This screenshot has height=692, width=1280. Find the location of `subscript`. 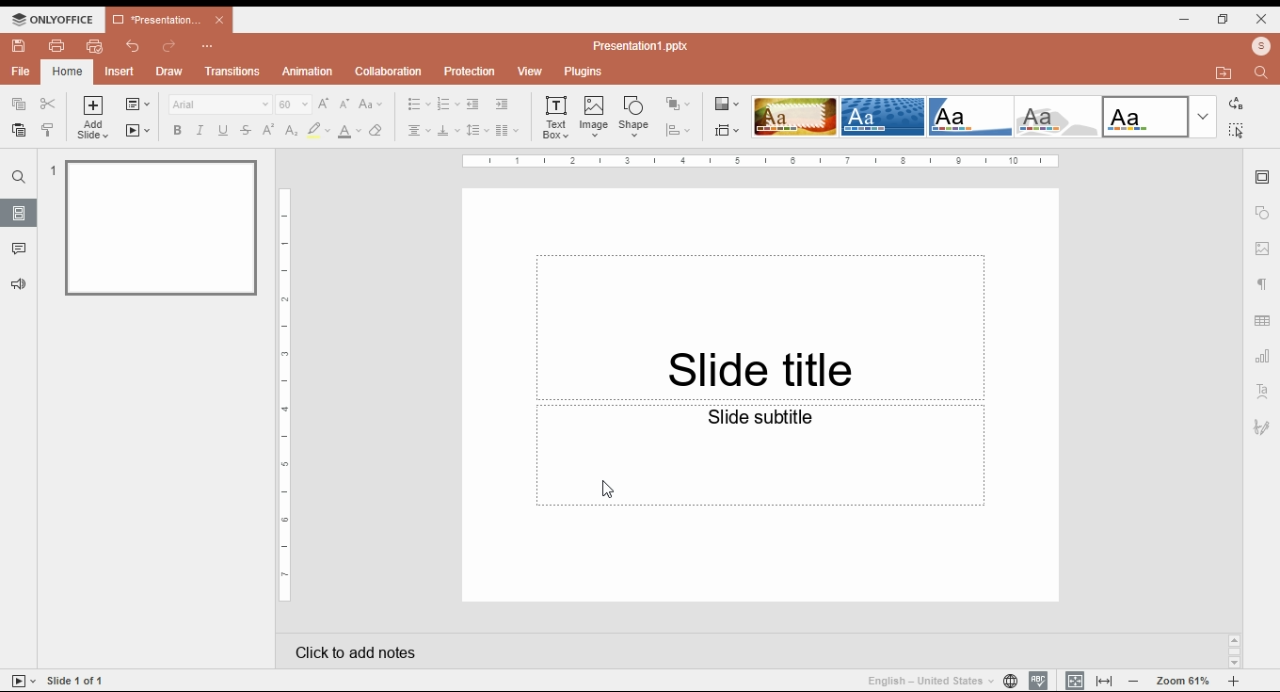

subscript is located at coordinates (289, 130).